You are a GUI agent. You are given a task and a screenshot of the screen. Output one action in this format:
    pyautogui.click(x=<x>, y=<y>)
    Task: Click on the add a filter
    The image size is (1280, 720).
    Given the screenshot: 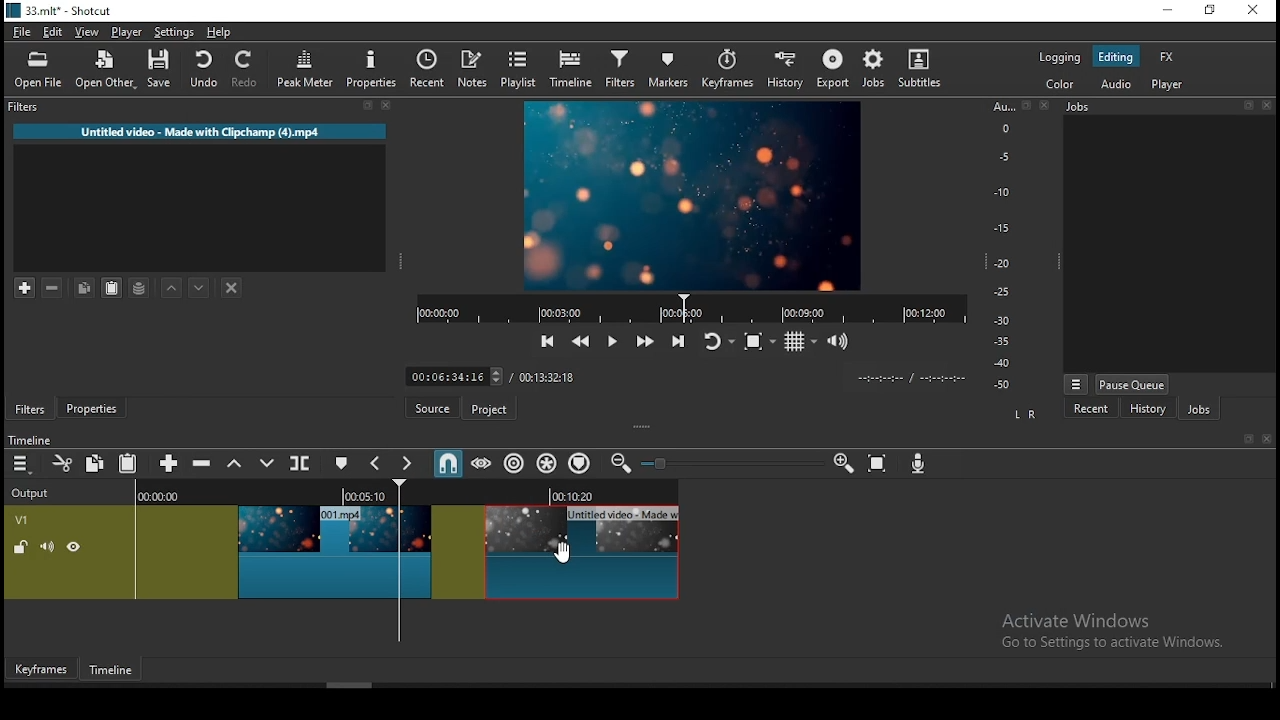 What is the action you would take?
    pyautogui.click(x=27, y=288)
    